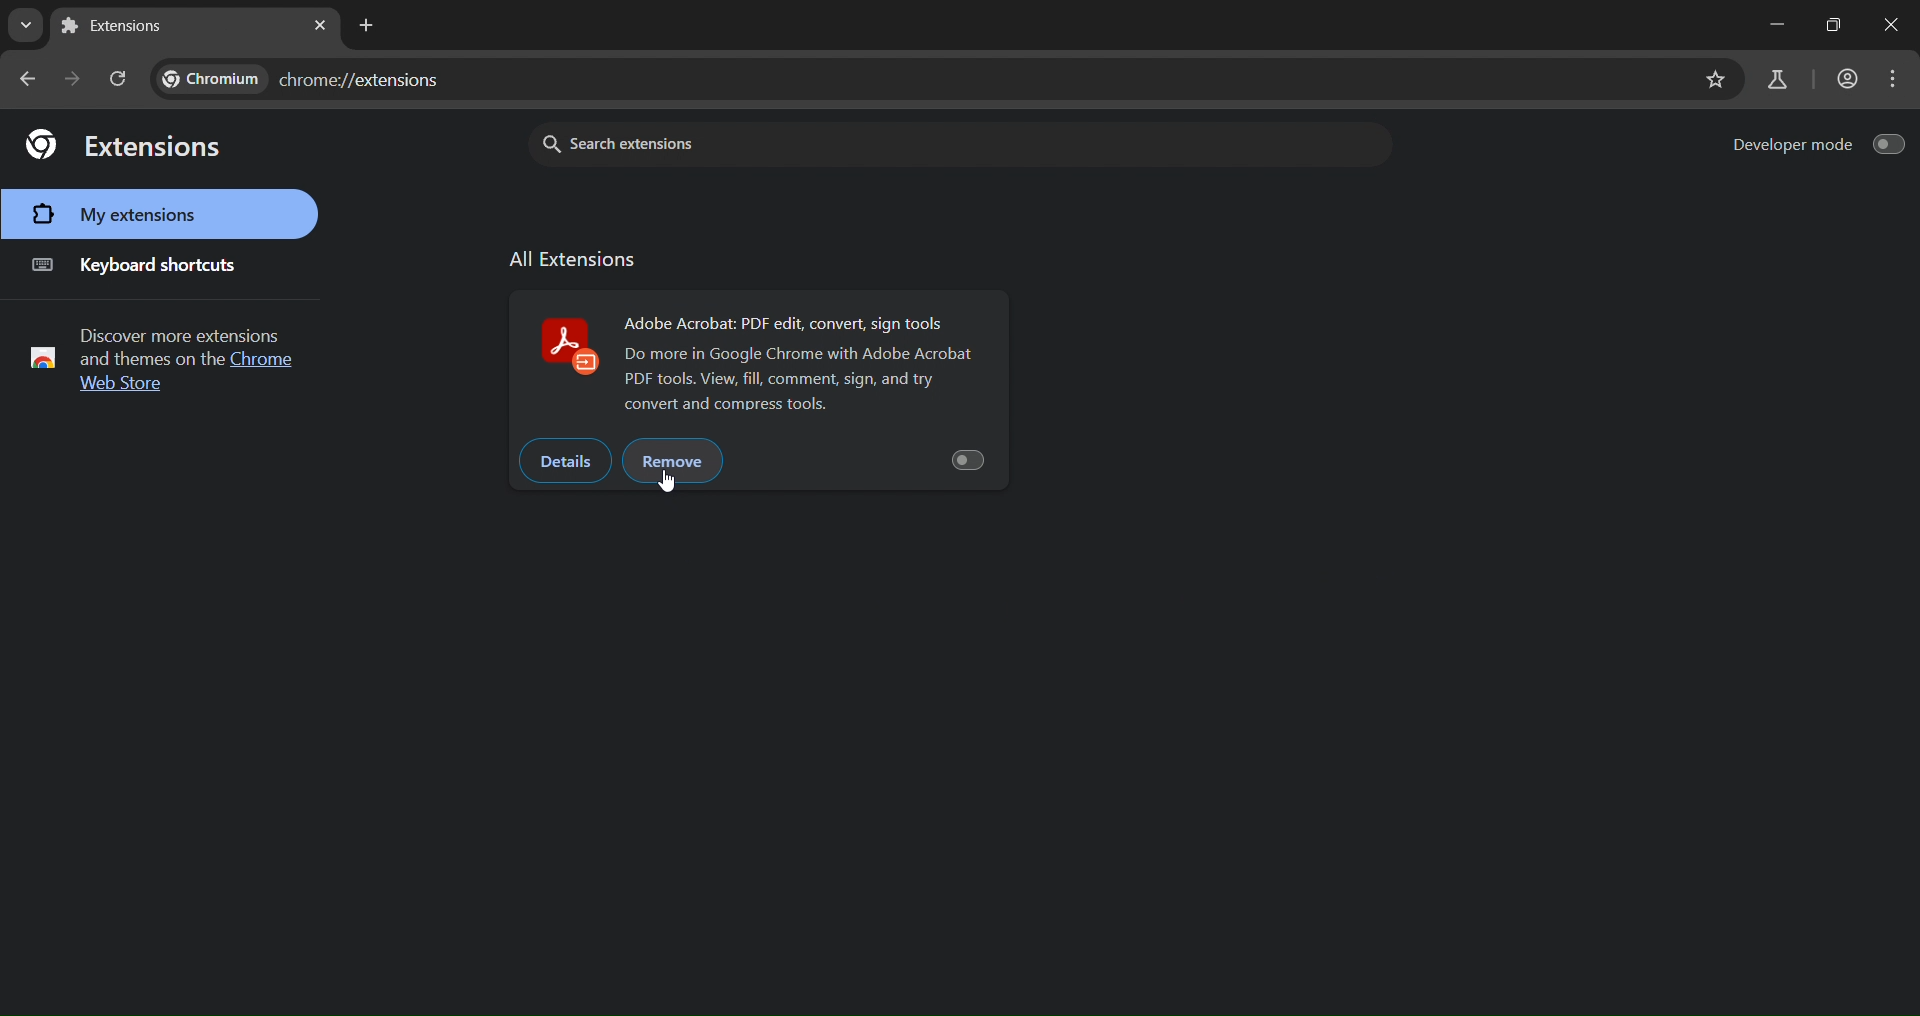 Image resolution: width=1920 pixels, height=1016 pixels. Describe the element at coordinates (949, 145) in the screenshot. I see `search extensions` at that location.